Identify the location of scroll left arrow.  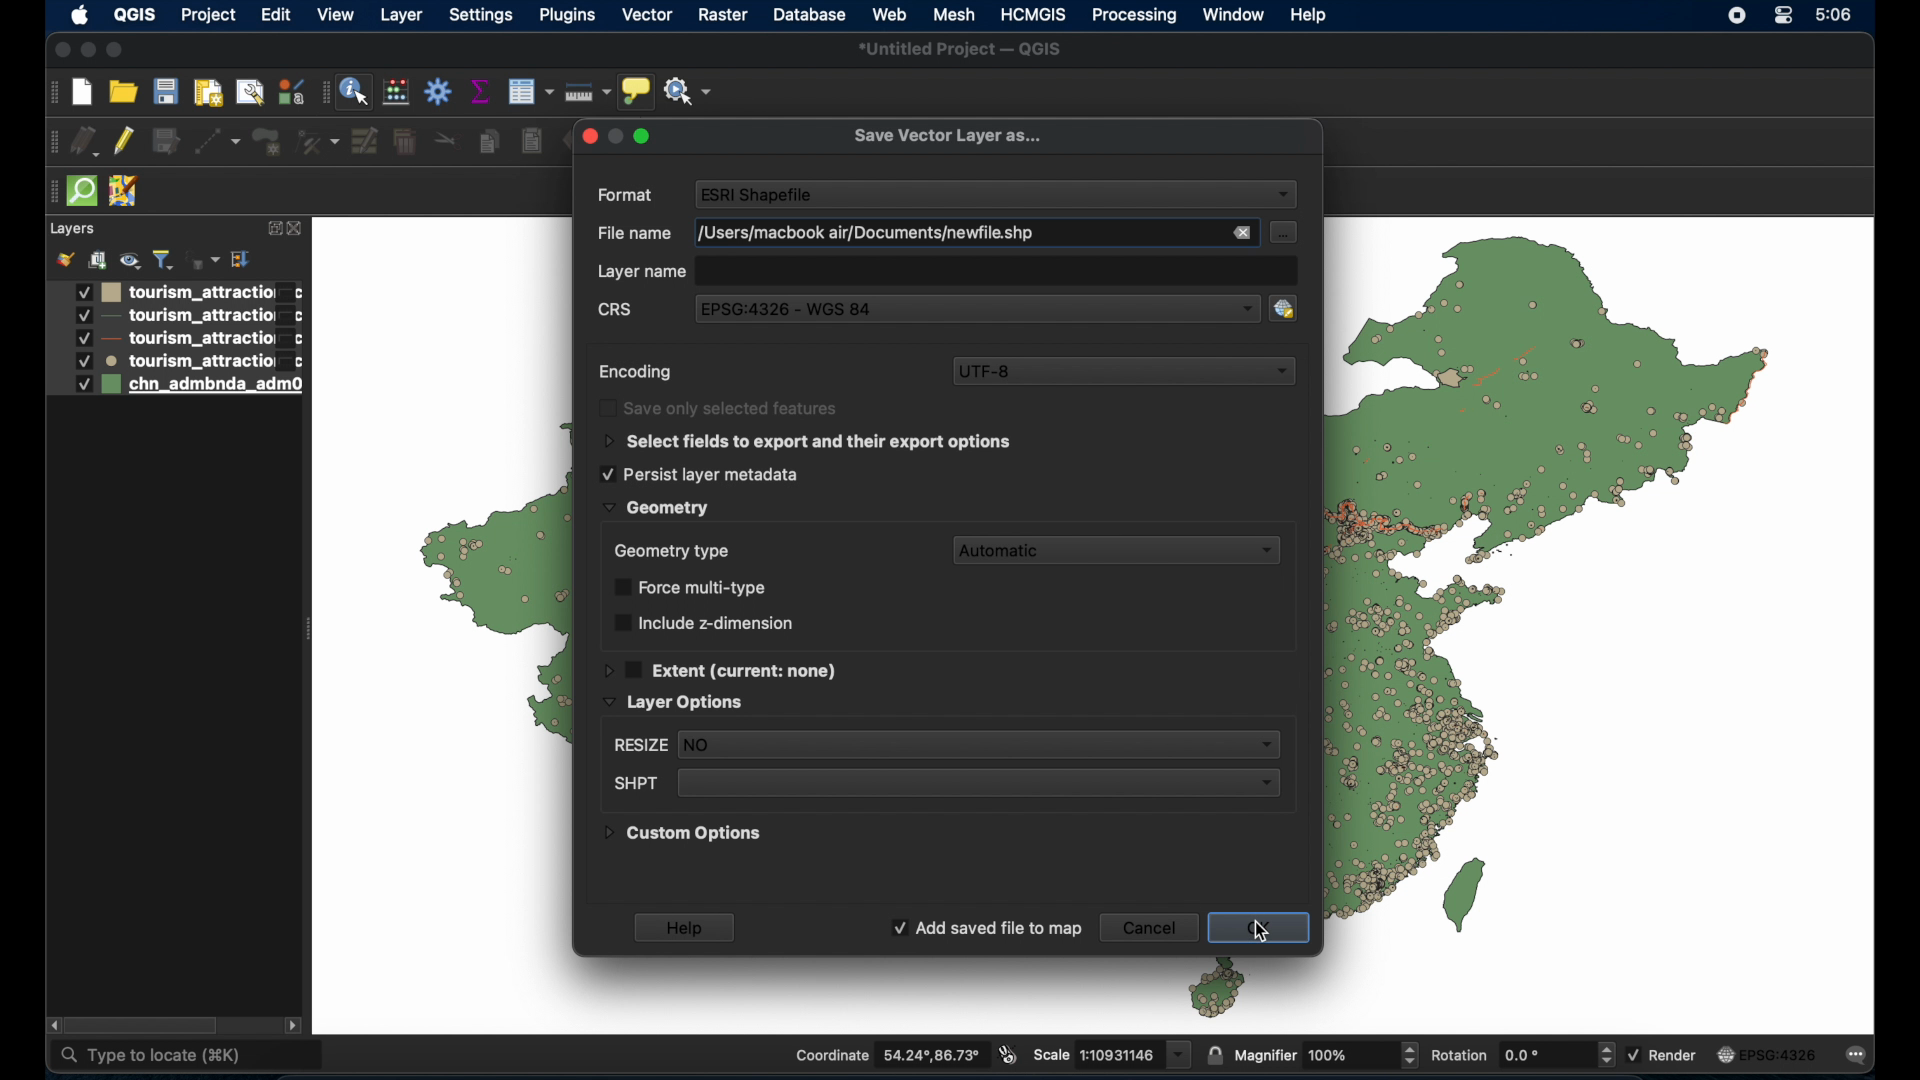
(56, 1026).